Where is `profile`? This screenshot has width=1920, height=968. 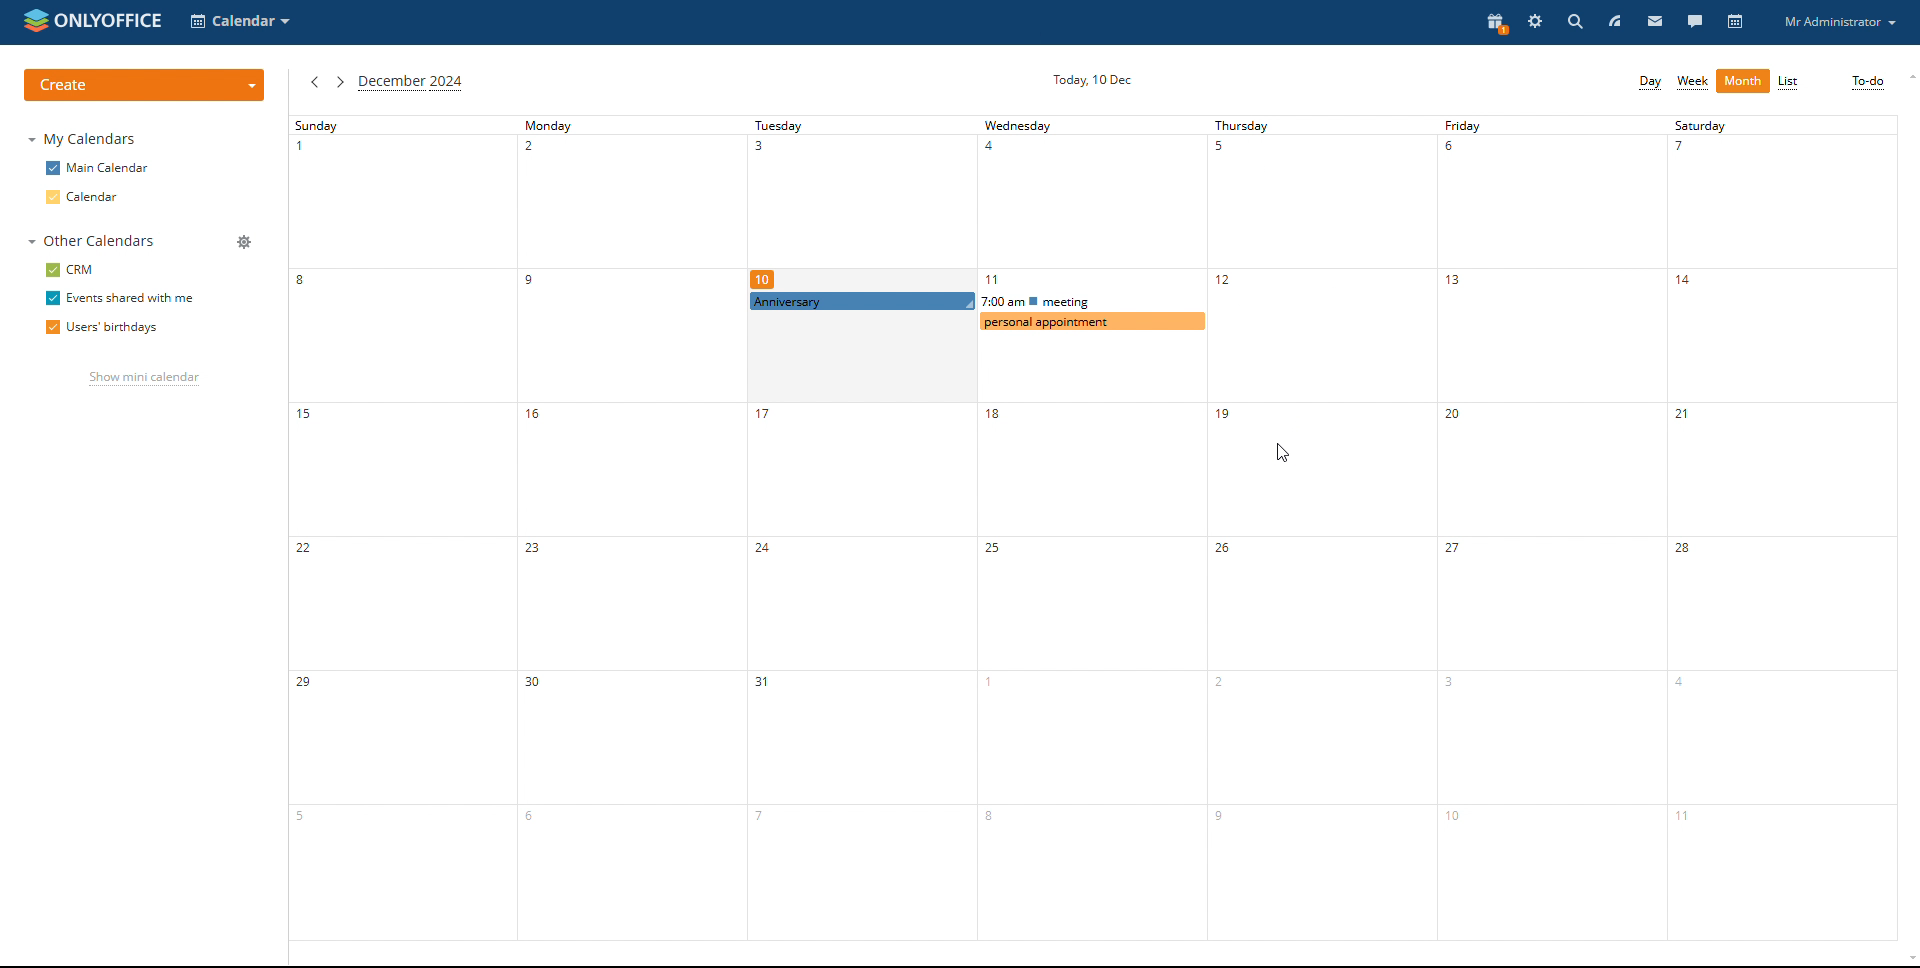 profile is located at coordinates (1842, 22).